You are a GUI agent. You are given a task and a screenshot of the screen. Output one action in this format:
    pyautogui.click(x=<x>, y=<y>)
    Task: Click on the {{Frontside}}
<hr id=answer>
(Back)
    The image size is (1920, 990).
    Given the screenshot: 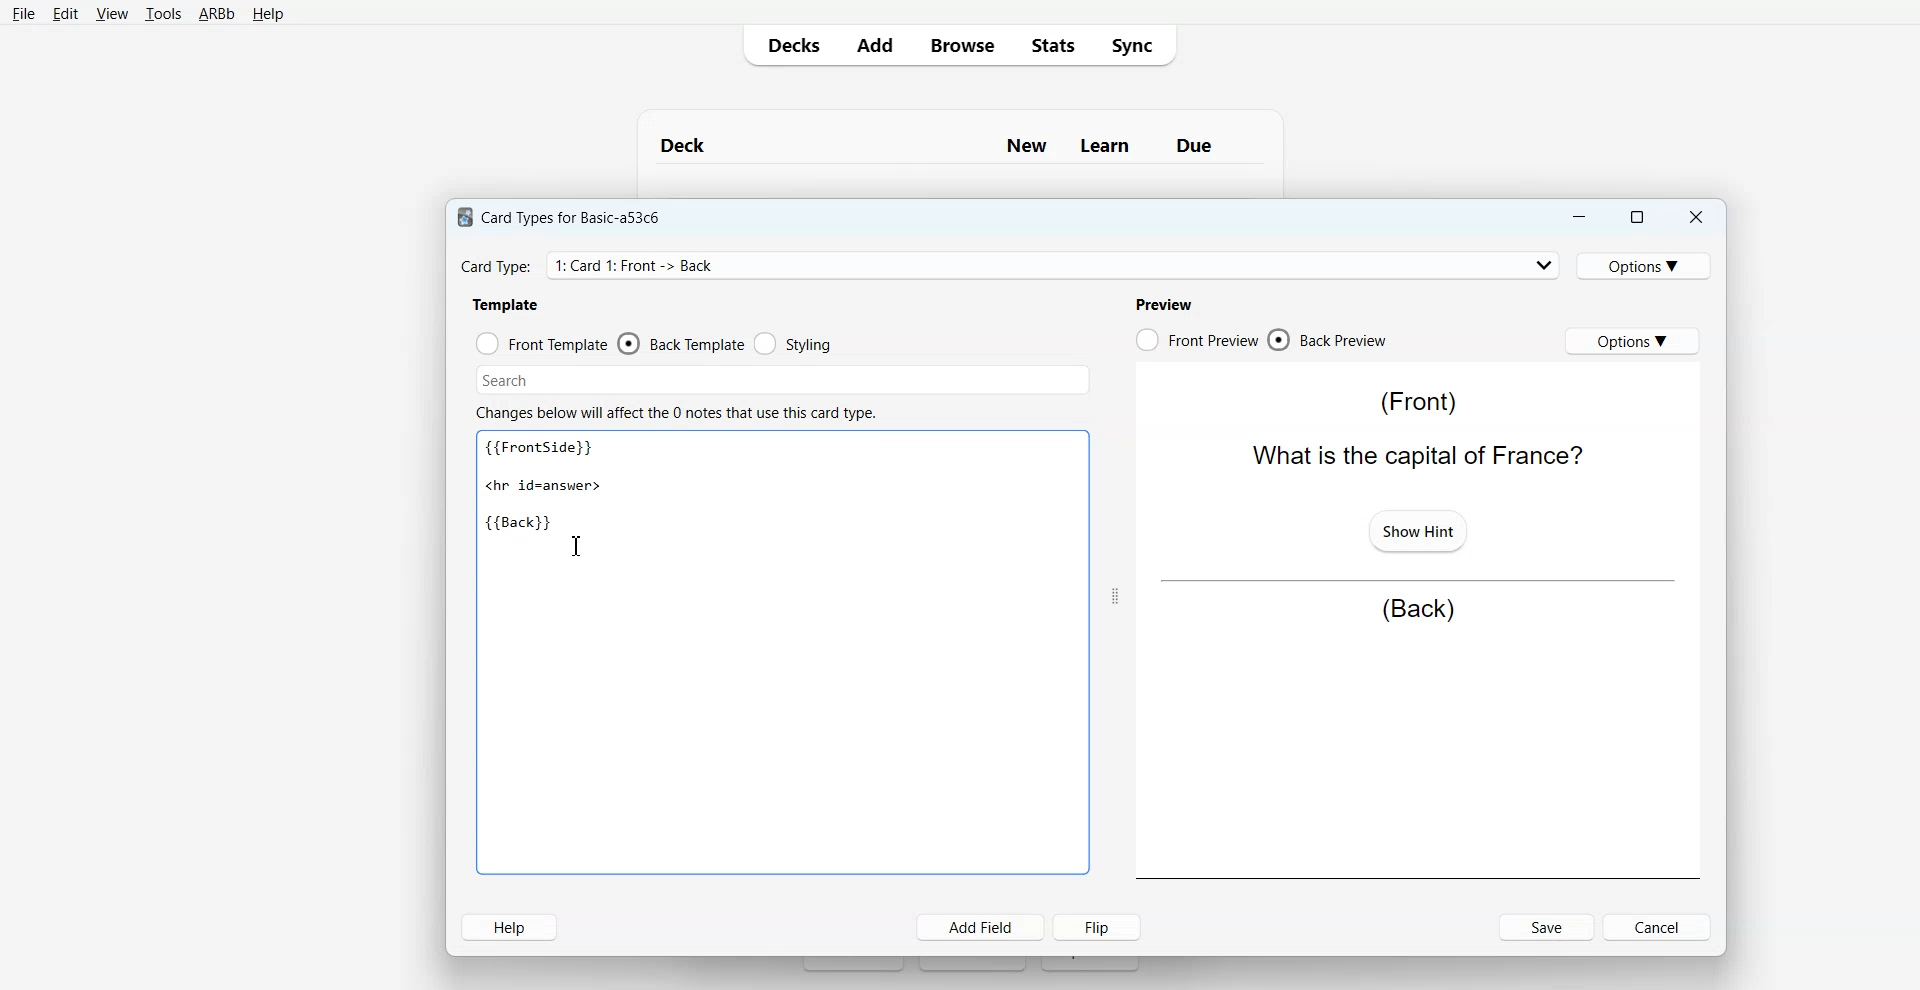 What is the action you would take?
    pyautogui.click(x=548, y=487)
    